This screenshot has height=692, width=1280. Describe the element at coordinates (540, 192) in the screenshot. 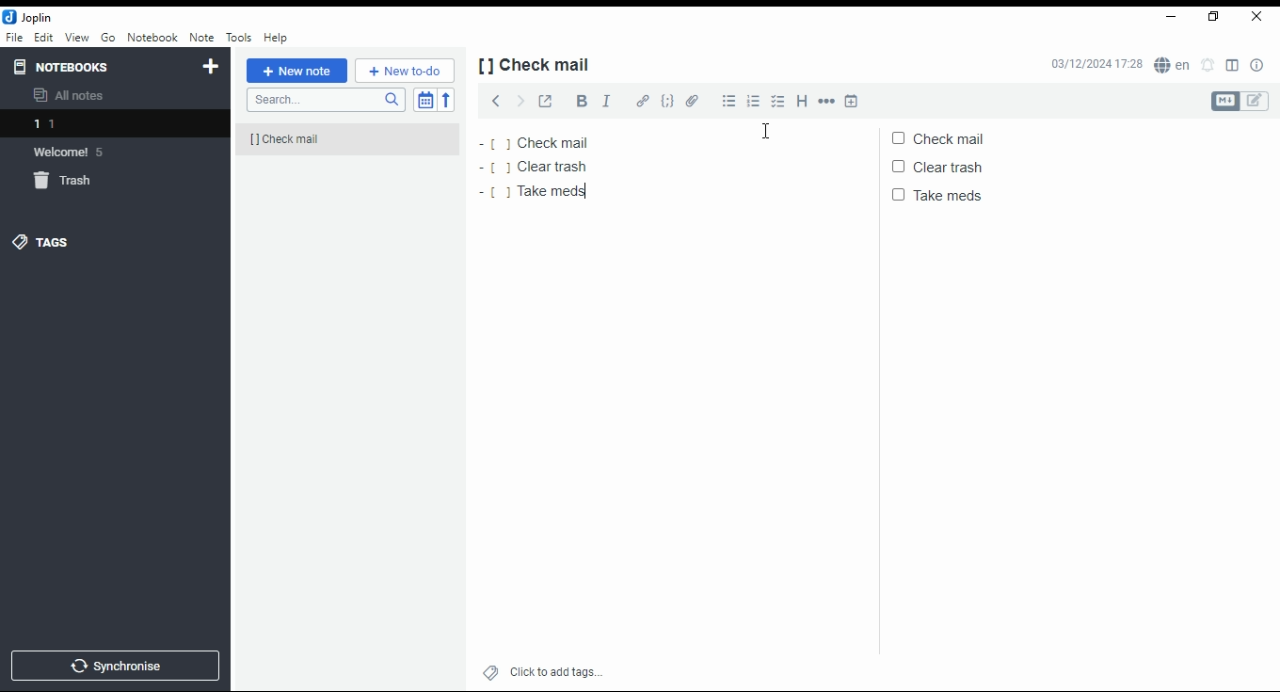

I see `take meds` at that location.